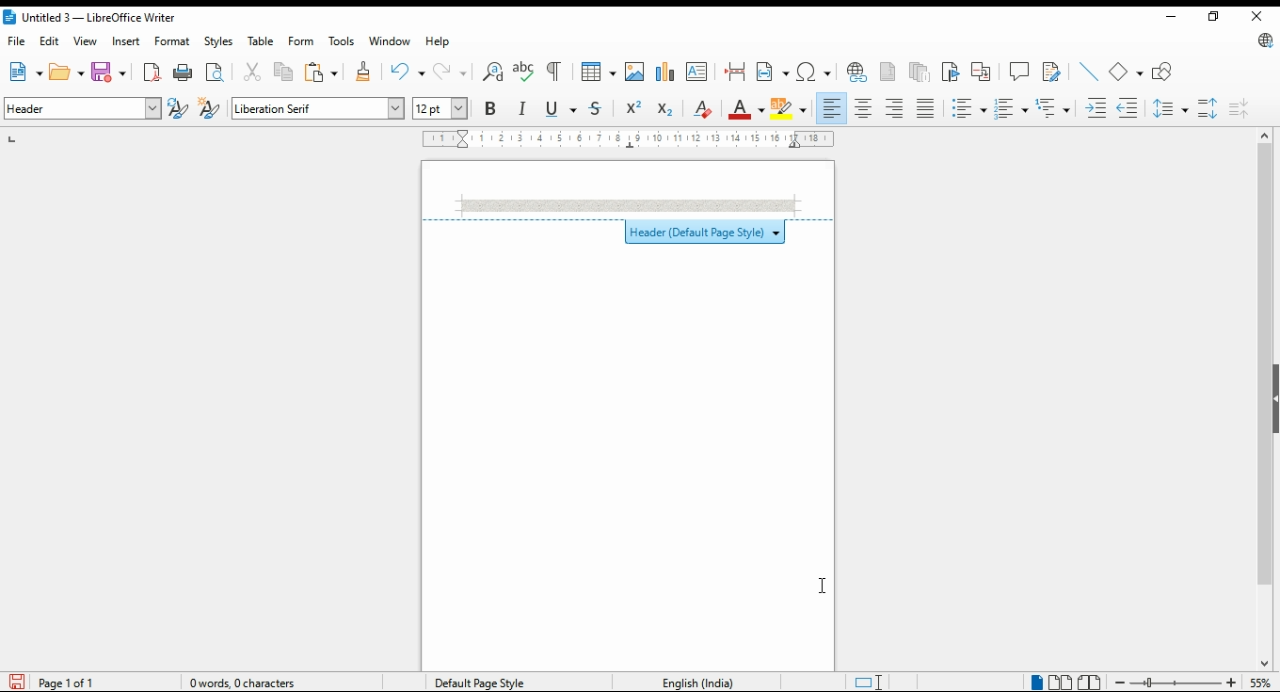 This screenshot has height=692, width=1280. What do you see at coordinates (748, 109) in the screenshot?
I see `font color` at bounding box center [748, 109].